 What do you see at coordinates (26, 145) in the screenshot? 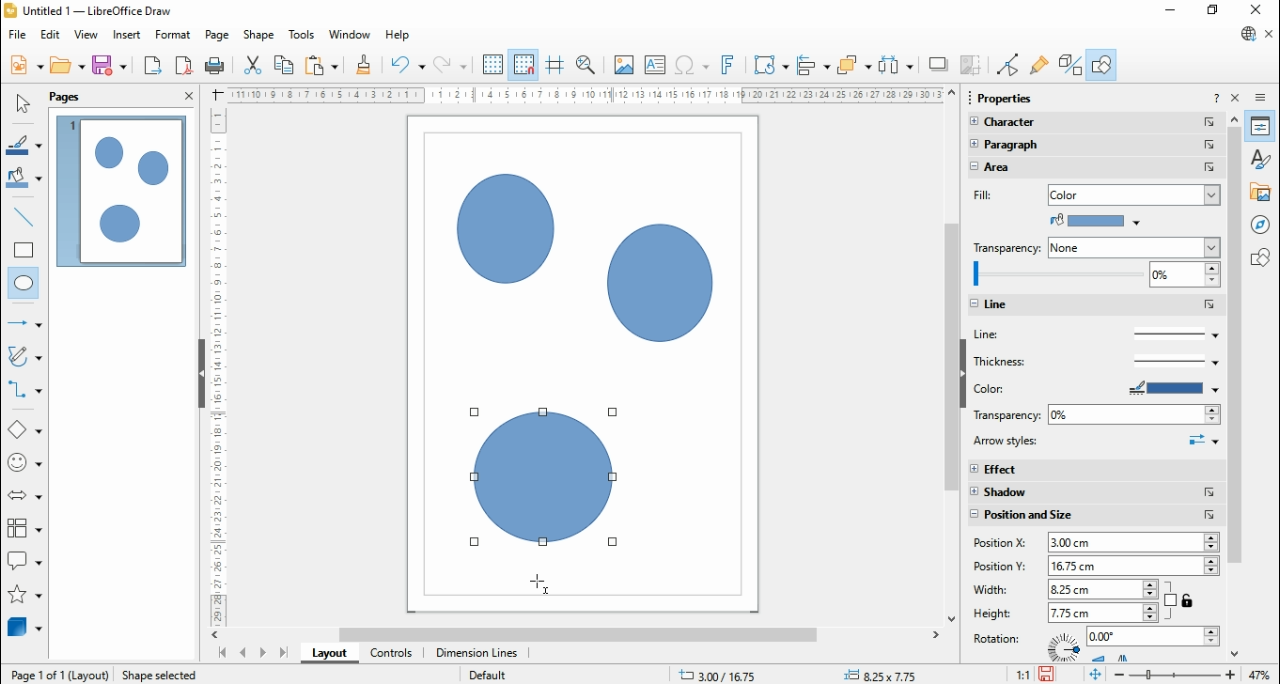
I see `line color` at bounding box center [26, 145].